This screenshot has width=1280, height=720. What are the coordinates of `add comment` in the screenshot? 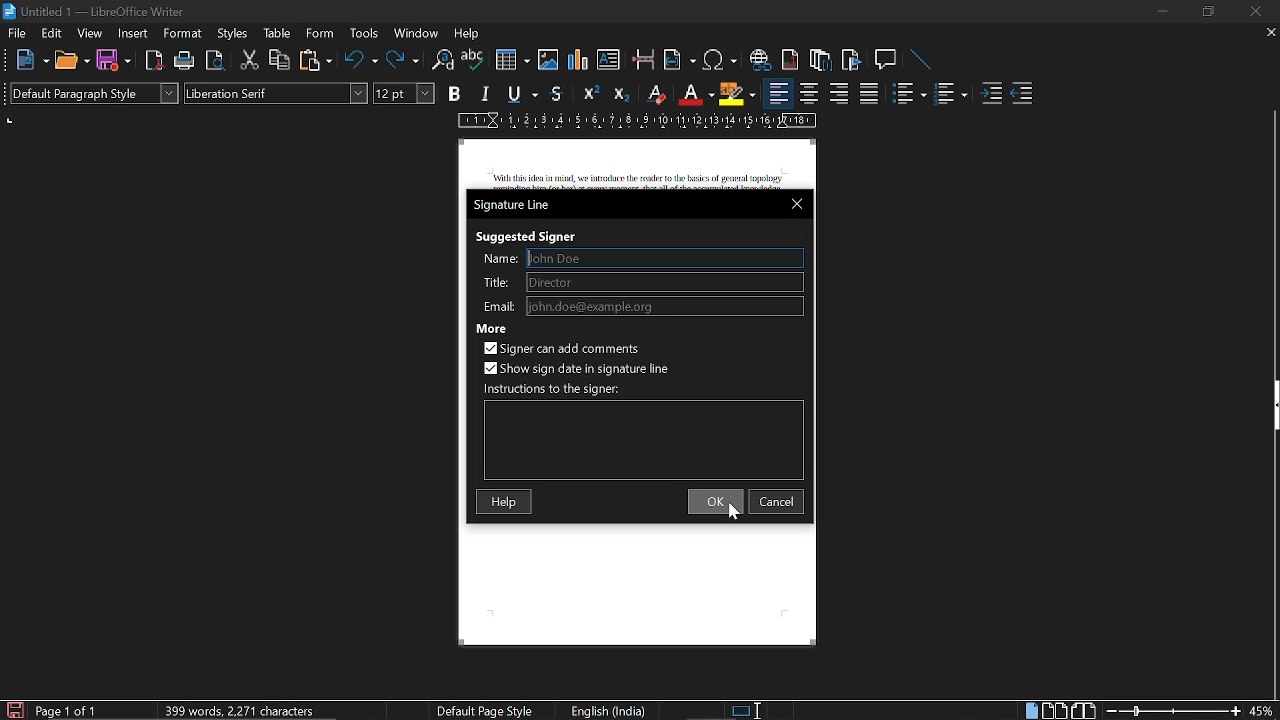 It's located at (566, 349).